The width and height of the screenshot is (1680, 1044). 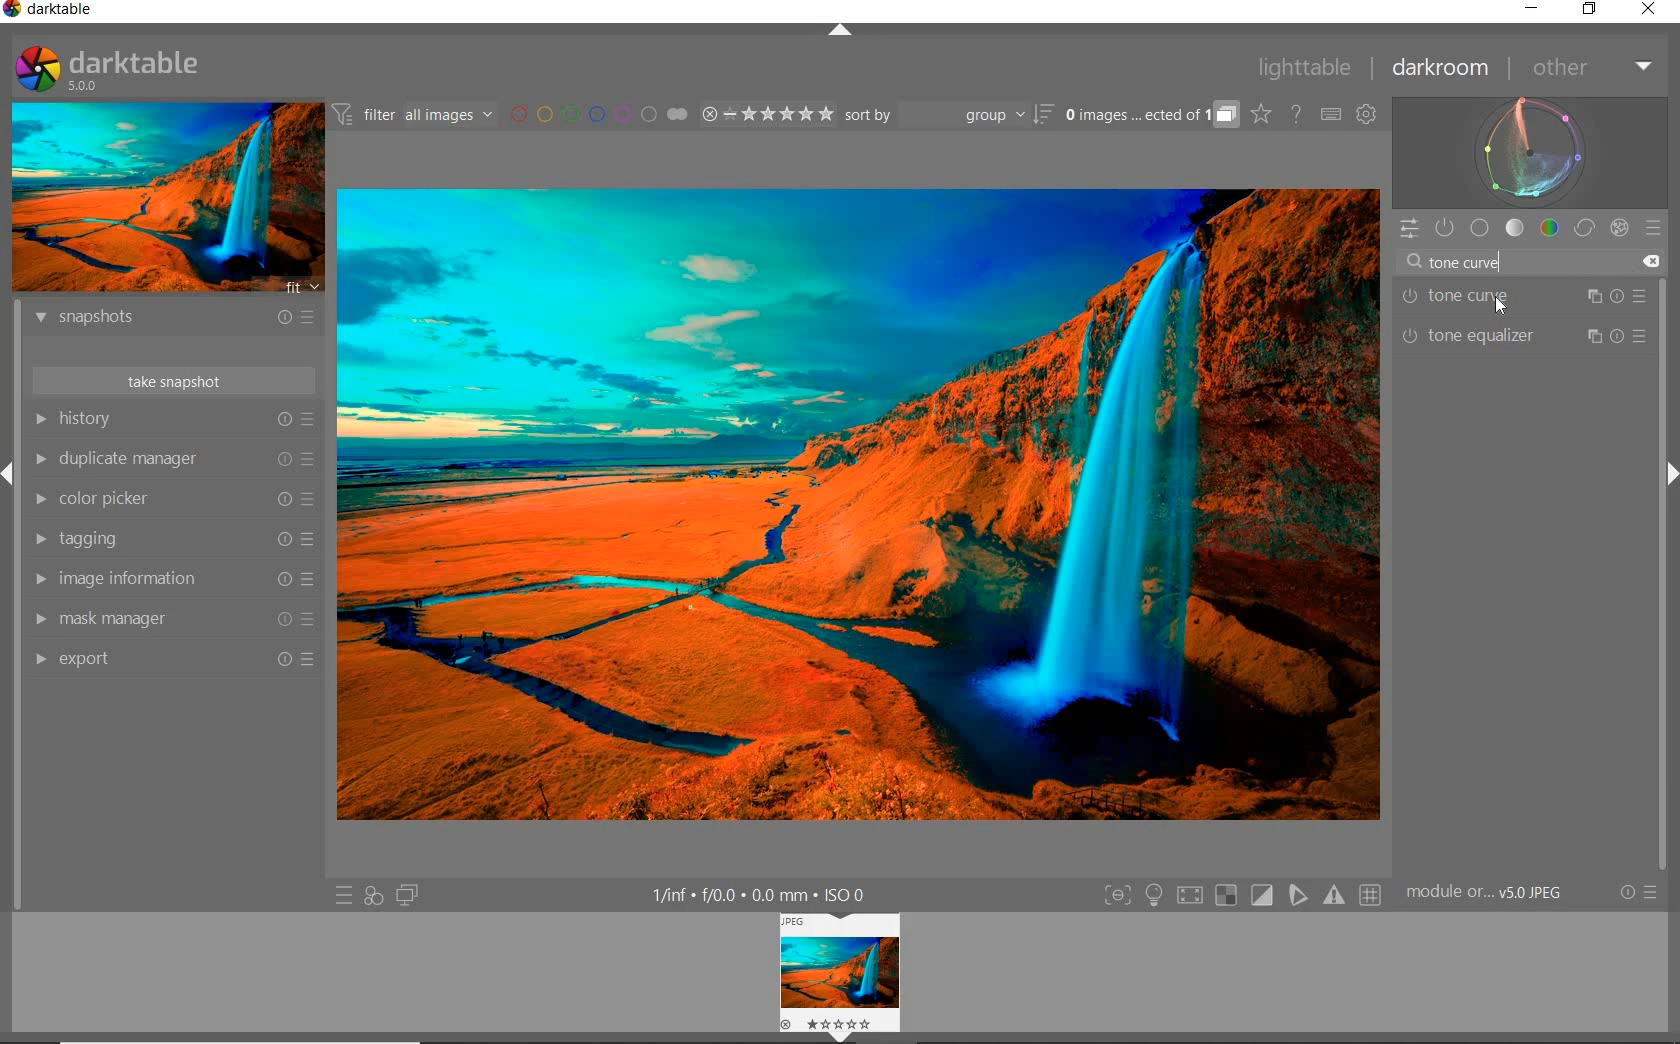 I want to click on CLICK TO CHANGE THE OVERLAYS SHOWN ON THUMBNAILS, so click(x=1262, y=114).